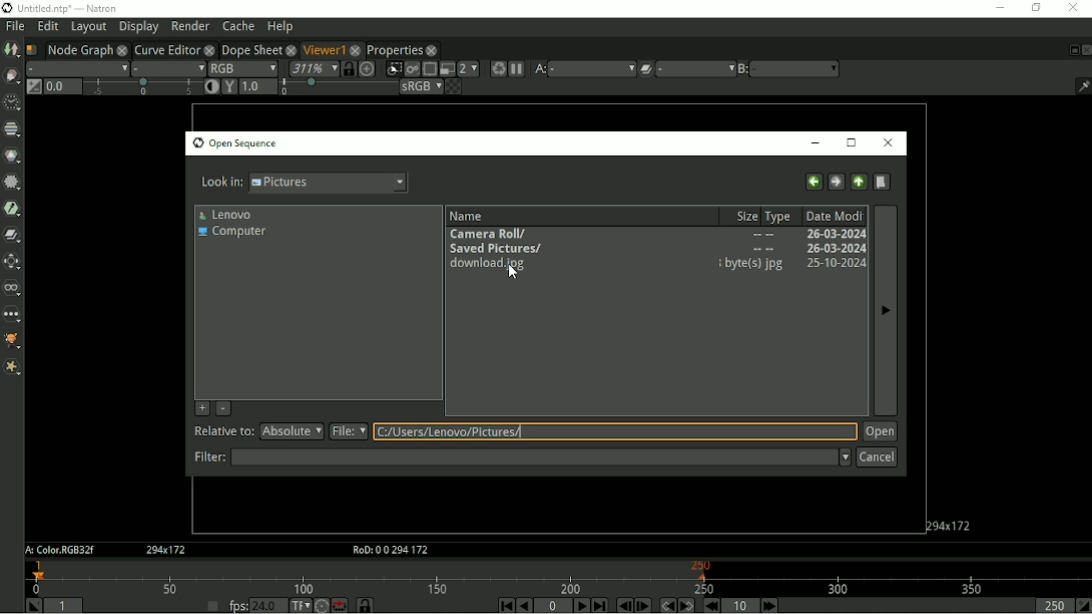 This screenshot has width=1092, height=614. I want to click on Previous keyframe, so click(666, 605).